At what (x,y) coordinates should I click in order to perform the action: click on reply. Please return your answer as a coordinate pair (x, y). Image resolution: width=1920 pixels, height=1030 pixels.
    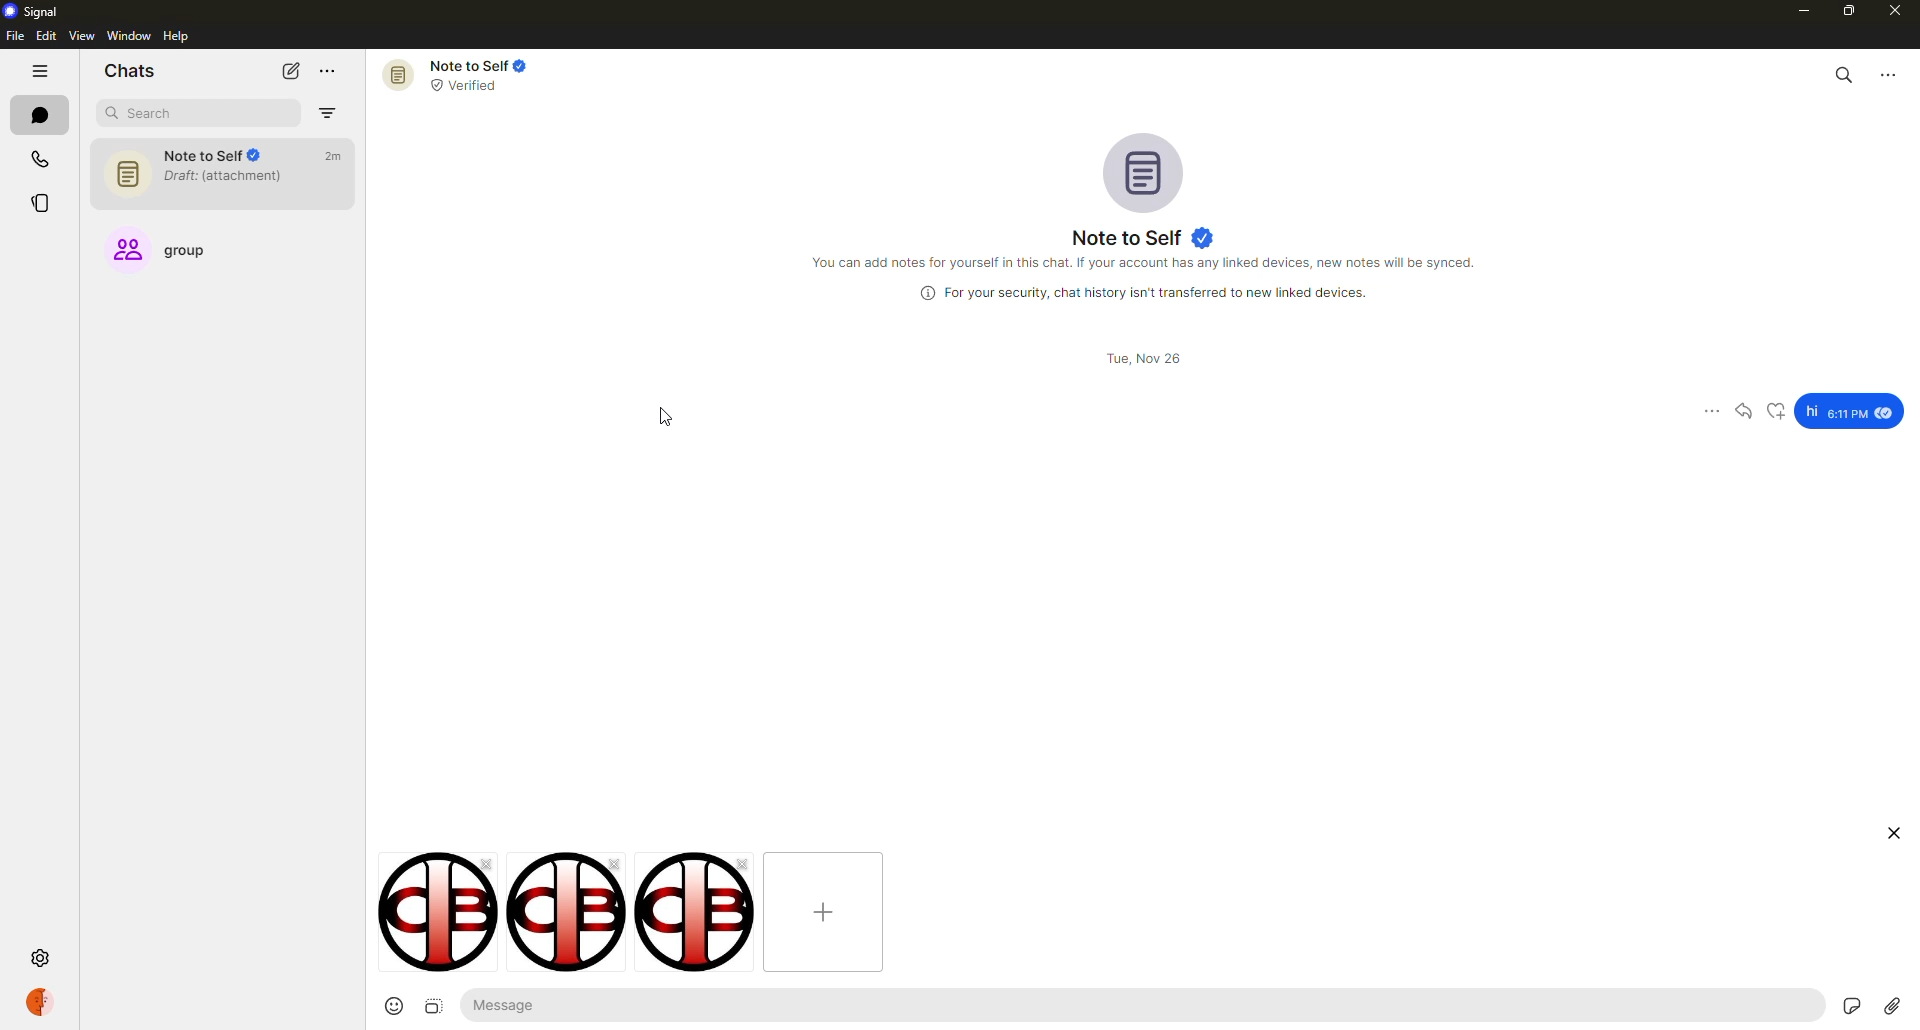
    Looking at the image, I should click on (1748, 412).